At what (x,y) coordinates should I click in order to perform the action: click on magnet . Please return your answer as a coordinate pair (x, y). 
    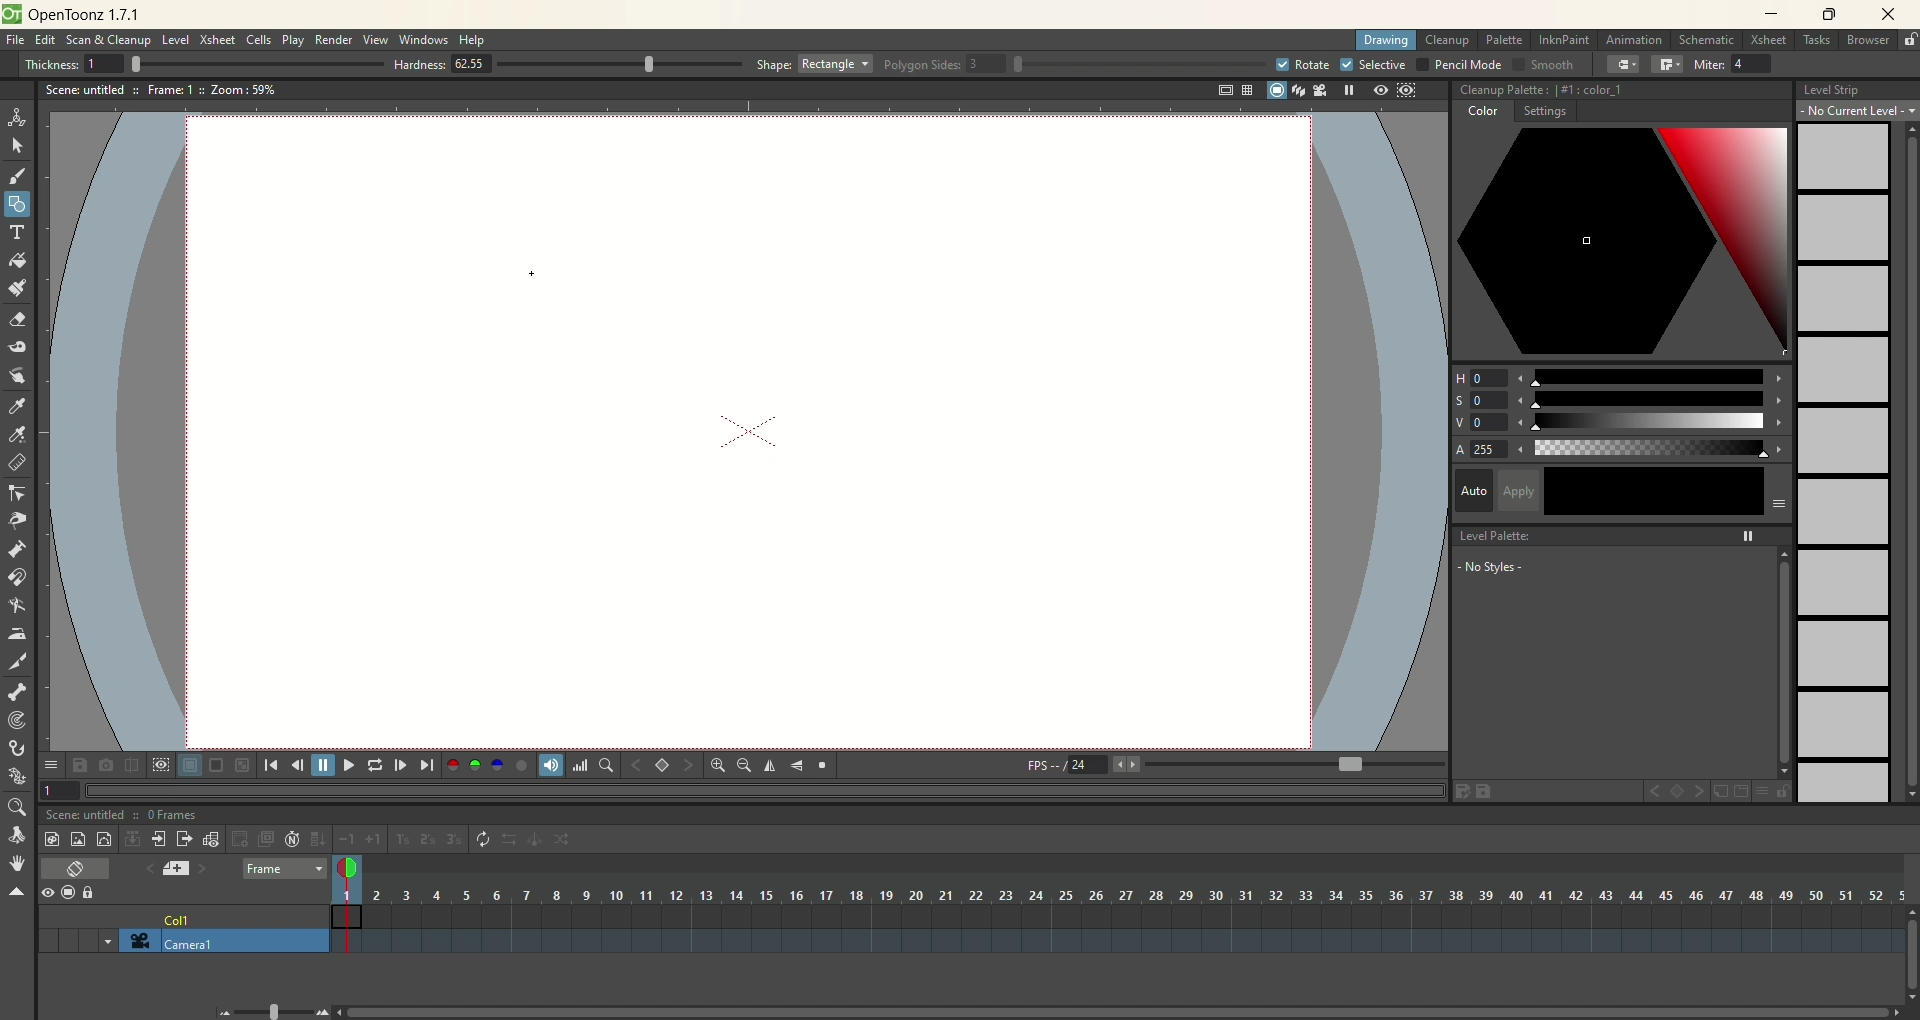
    Looking at the image, I should click on (18, 576).